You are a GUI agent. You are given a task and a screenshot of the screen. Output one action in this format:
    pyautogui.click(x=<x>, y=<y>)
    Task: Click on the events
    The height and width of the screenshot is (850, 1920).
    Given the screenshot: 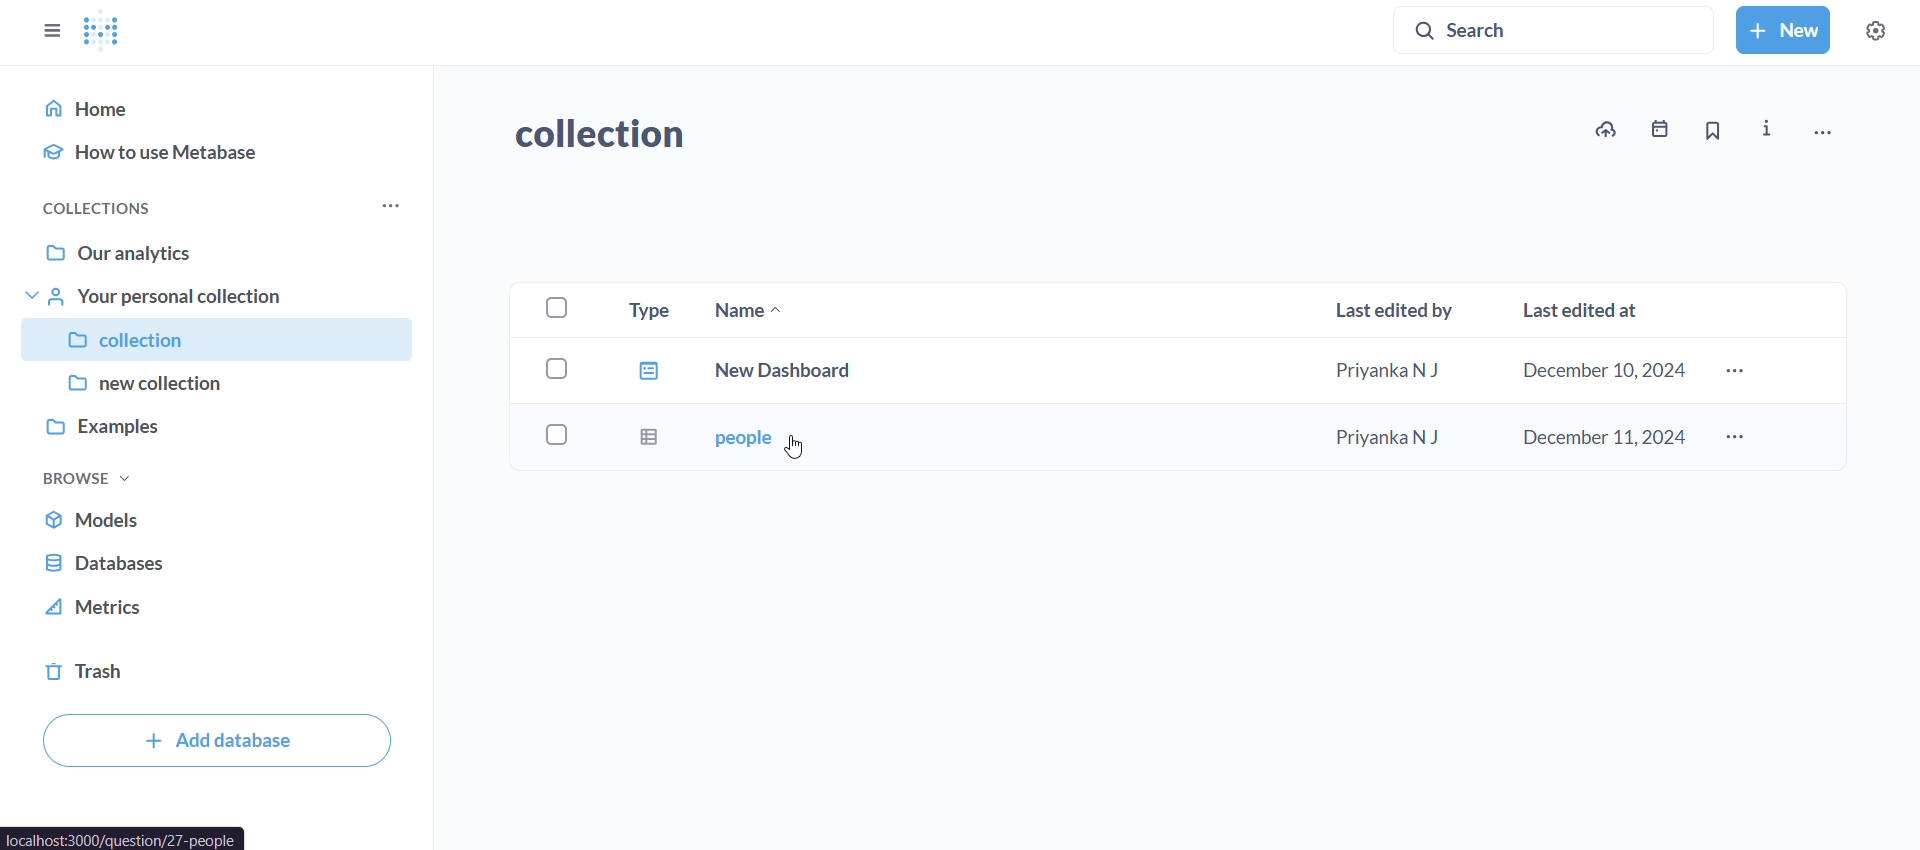 What is the action you would take?
    pyautogui.click(x=1671, y=131)
    